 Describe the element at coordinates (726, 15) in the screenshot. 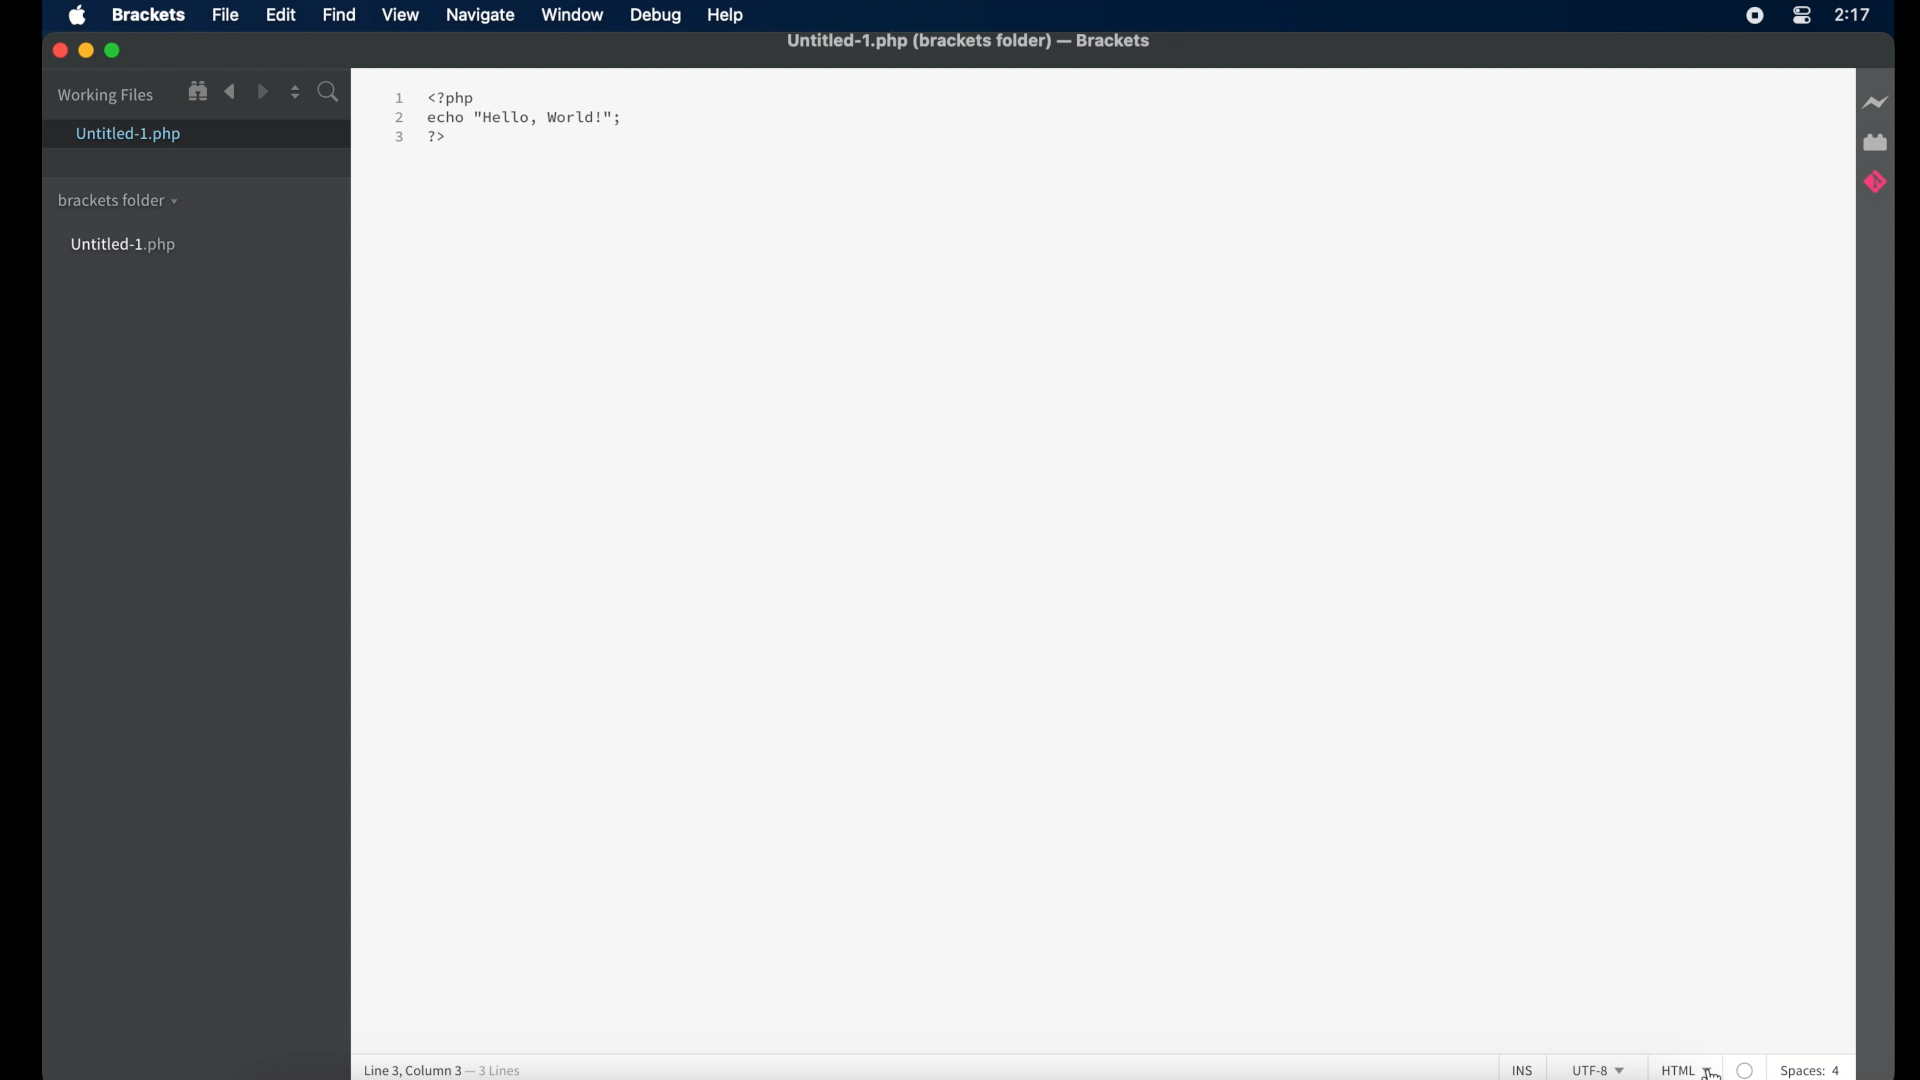

I see `help` at that location.